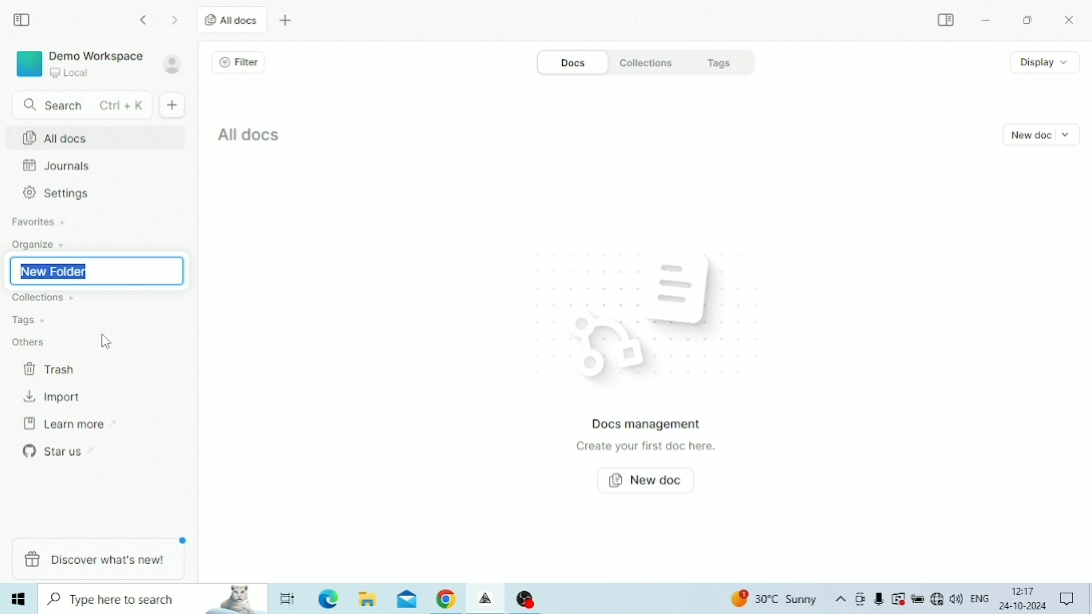 The height and width of the screenshot is (614, 1092). Describe the element at coordinates (81, 106) in the screenshot. I see `Search` at that location.